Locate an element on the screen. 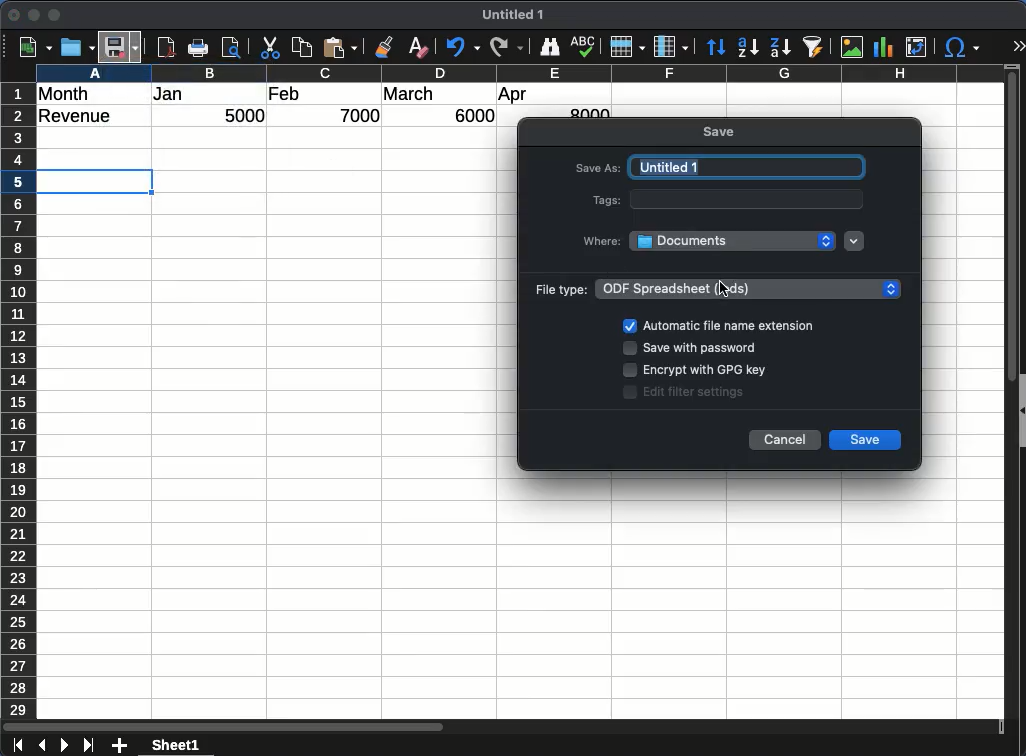 The width and height of the screenshot is (1026, 756). finder is located at coordinates (550, 47).